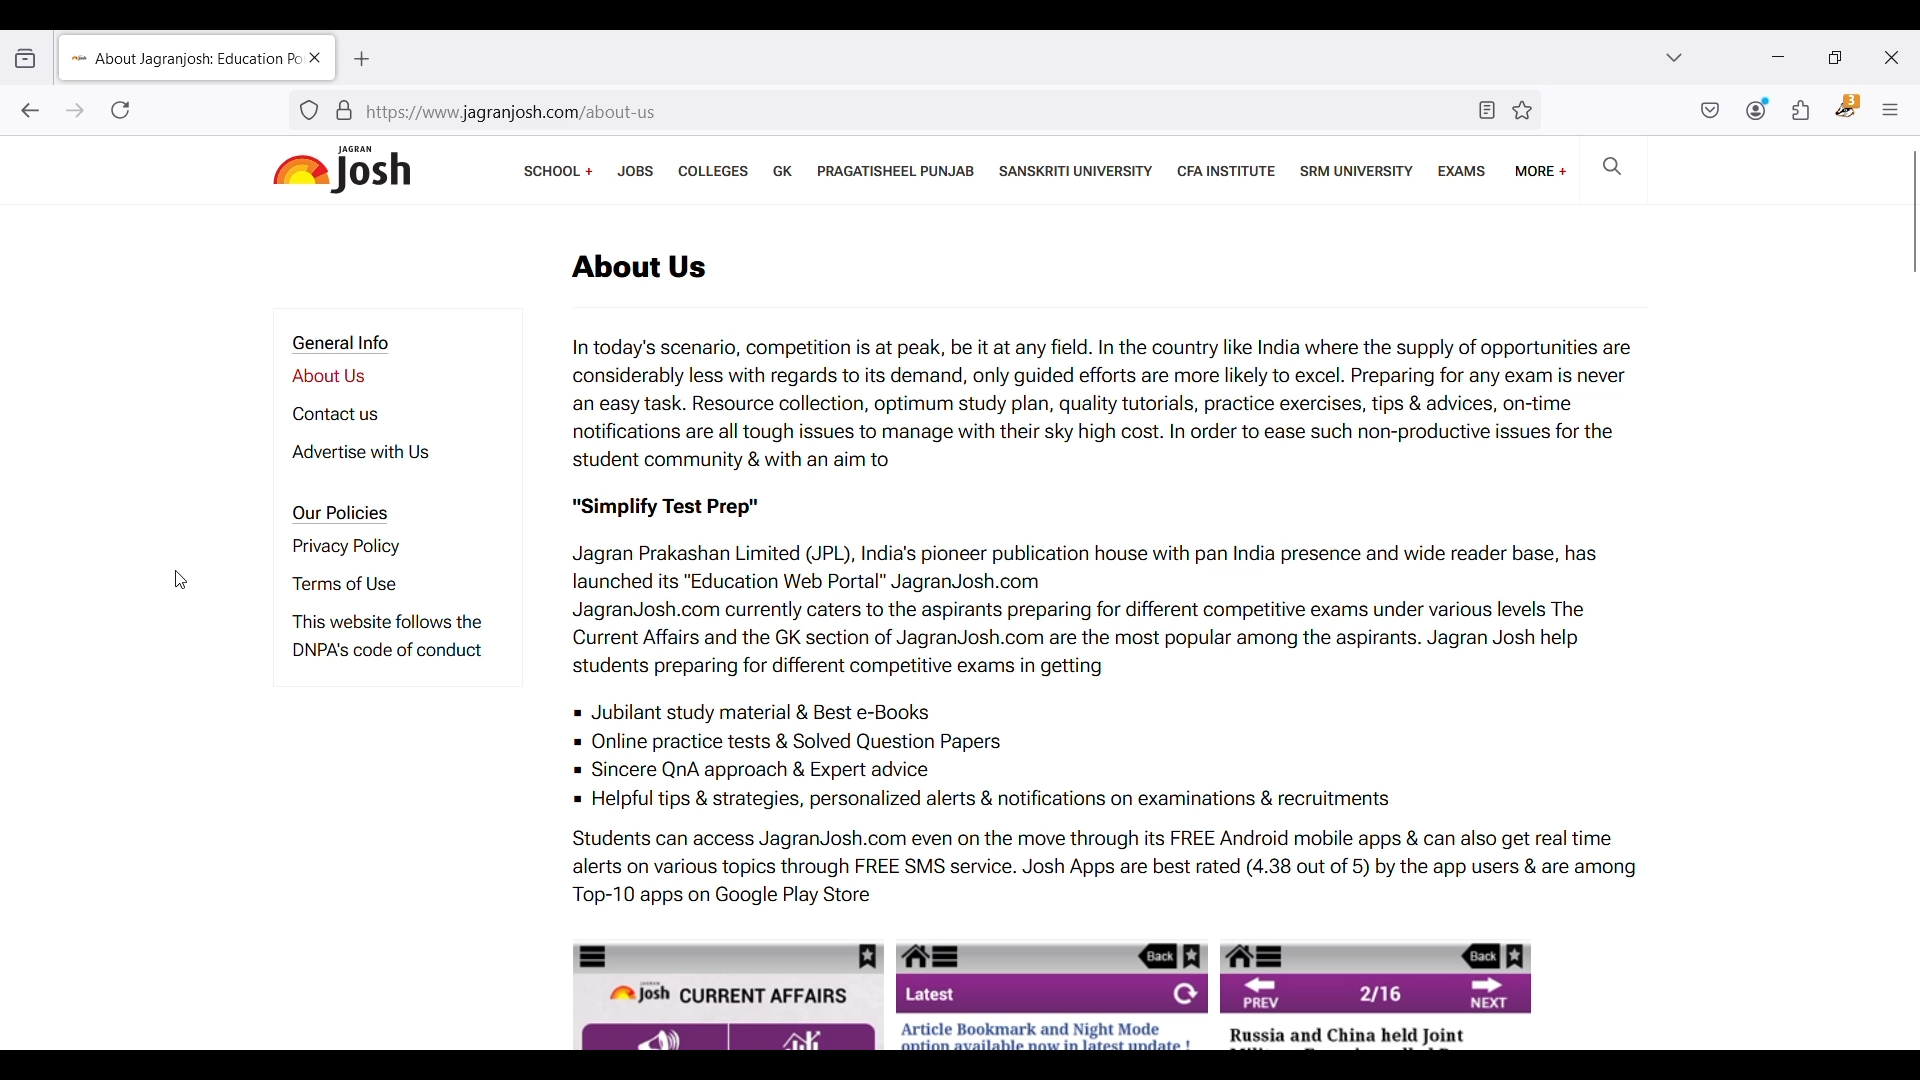  I want to click on GK , so click(786, 167).